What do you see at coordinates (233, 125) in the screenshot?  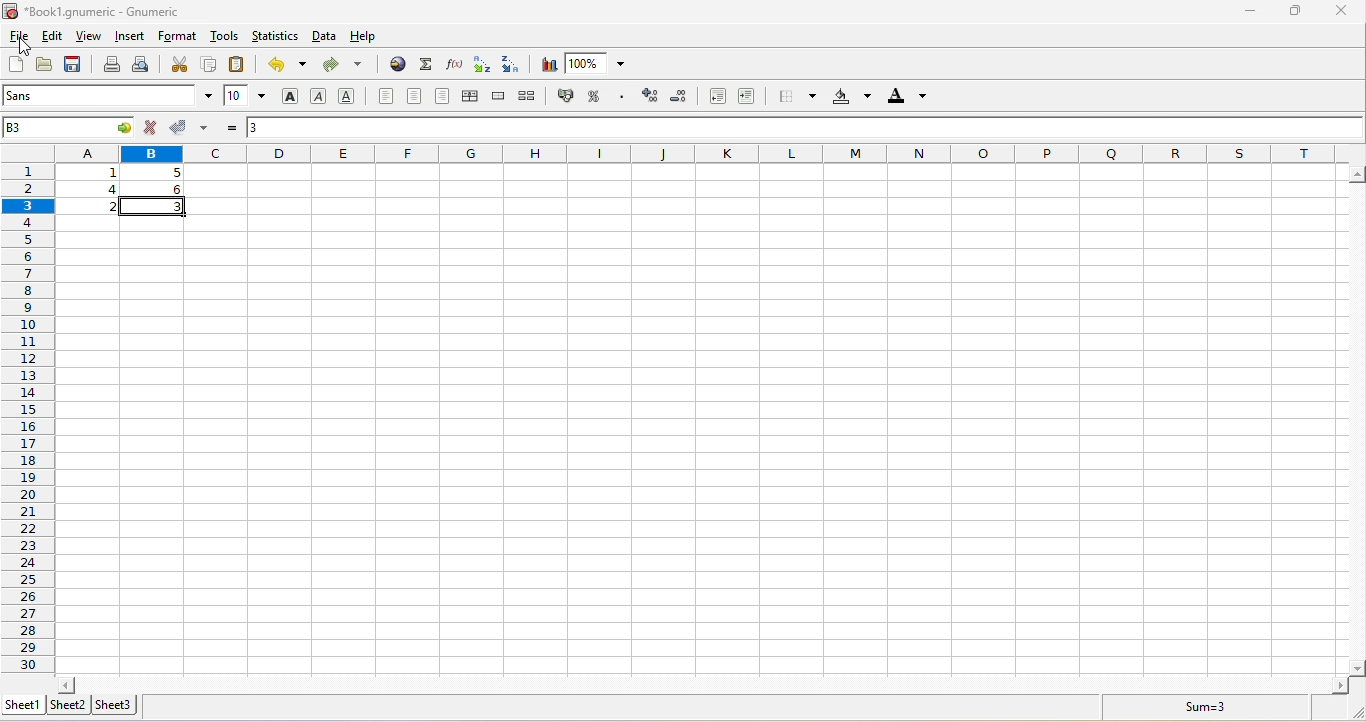 I see `formula` at bounding box center [233, 125].